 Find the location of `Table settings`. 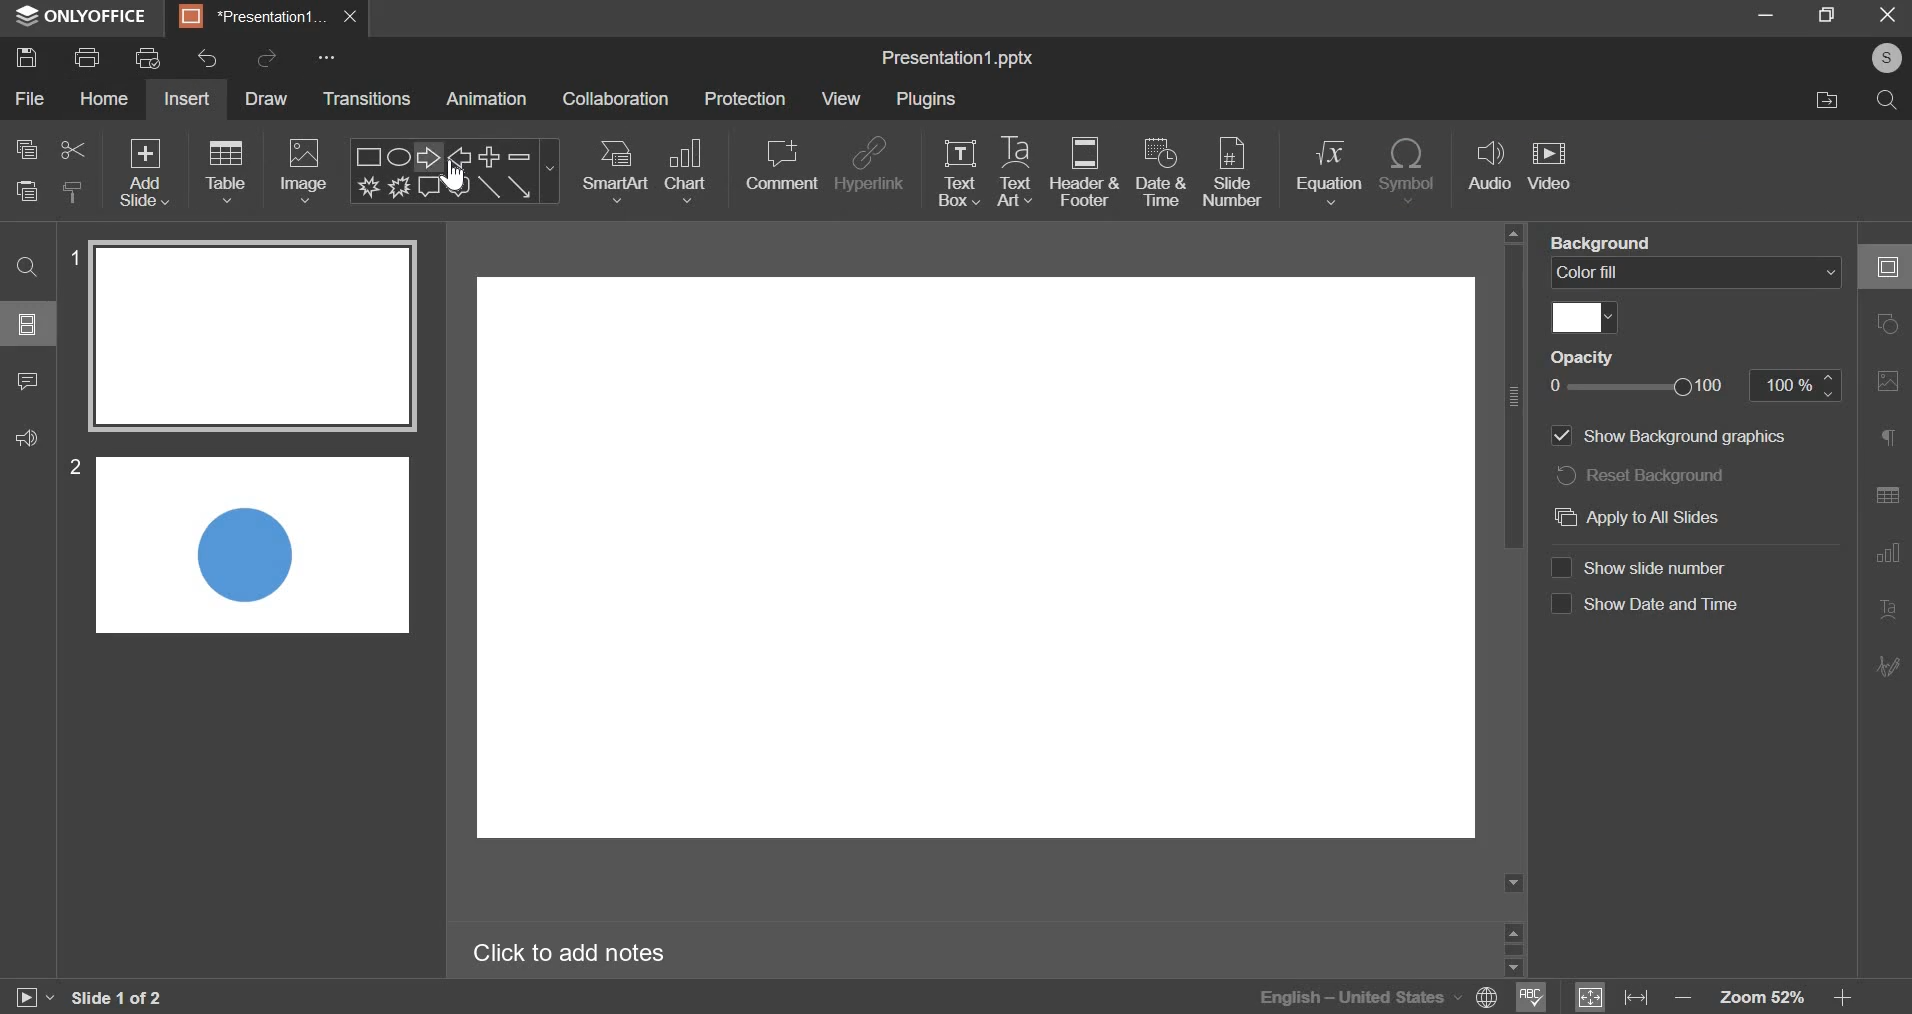

Table settings is located at coordinates (1886, 493).